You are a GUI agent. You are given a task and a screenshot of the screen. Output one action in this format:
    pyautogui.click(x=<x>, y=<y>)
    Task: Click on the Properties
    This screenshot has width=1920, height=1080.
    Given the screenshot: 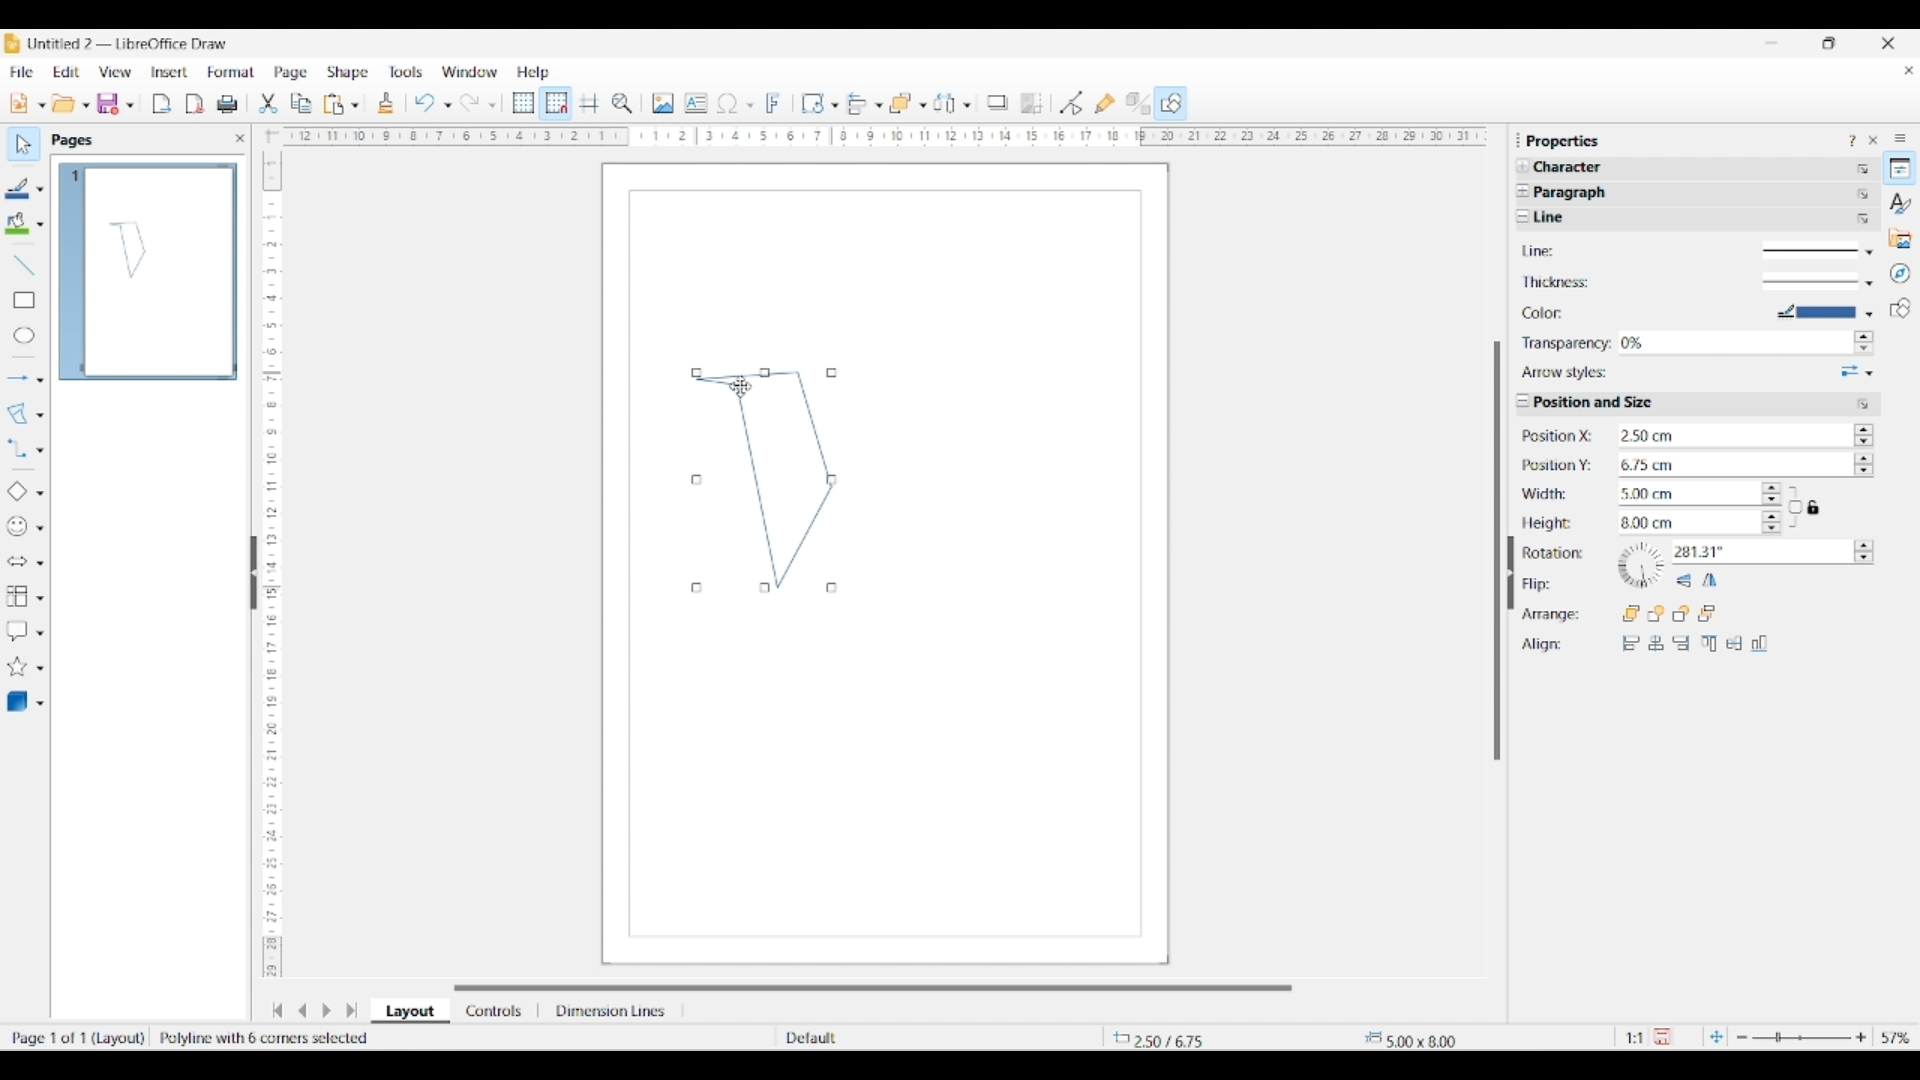 What is the action you would take?
    pyautogui.click(x=1900, y=168)
    